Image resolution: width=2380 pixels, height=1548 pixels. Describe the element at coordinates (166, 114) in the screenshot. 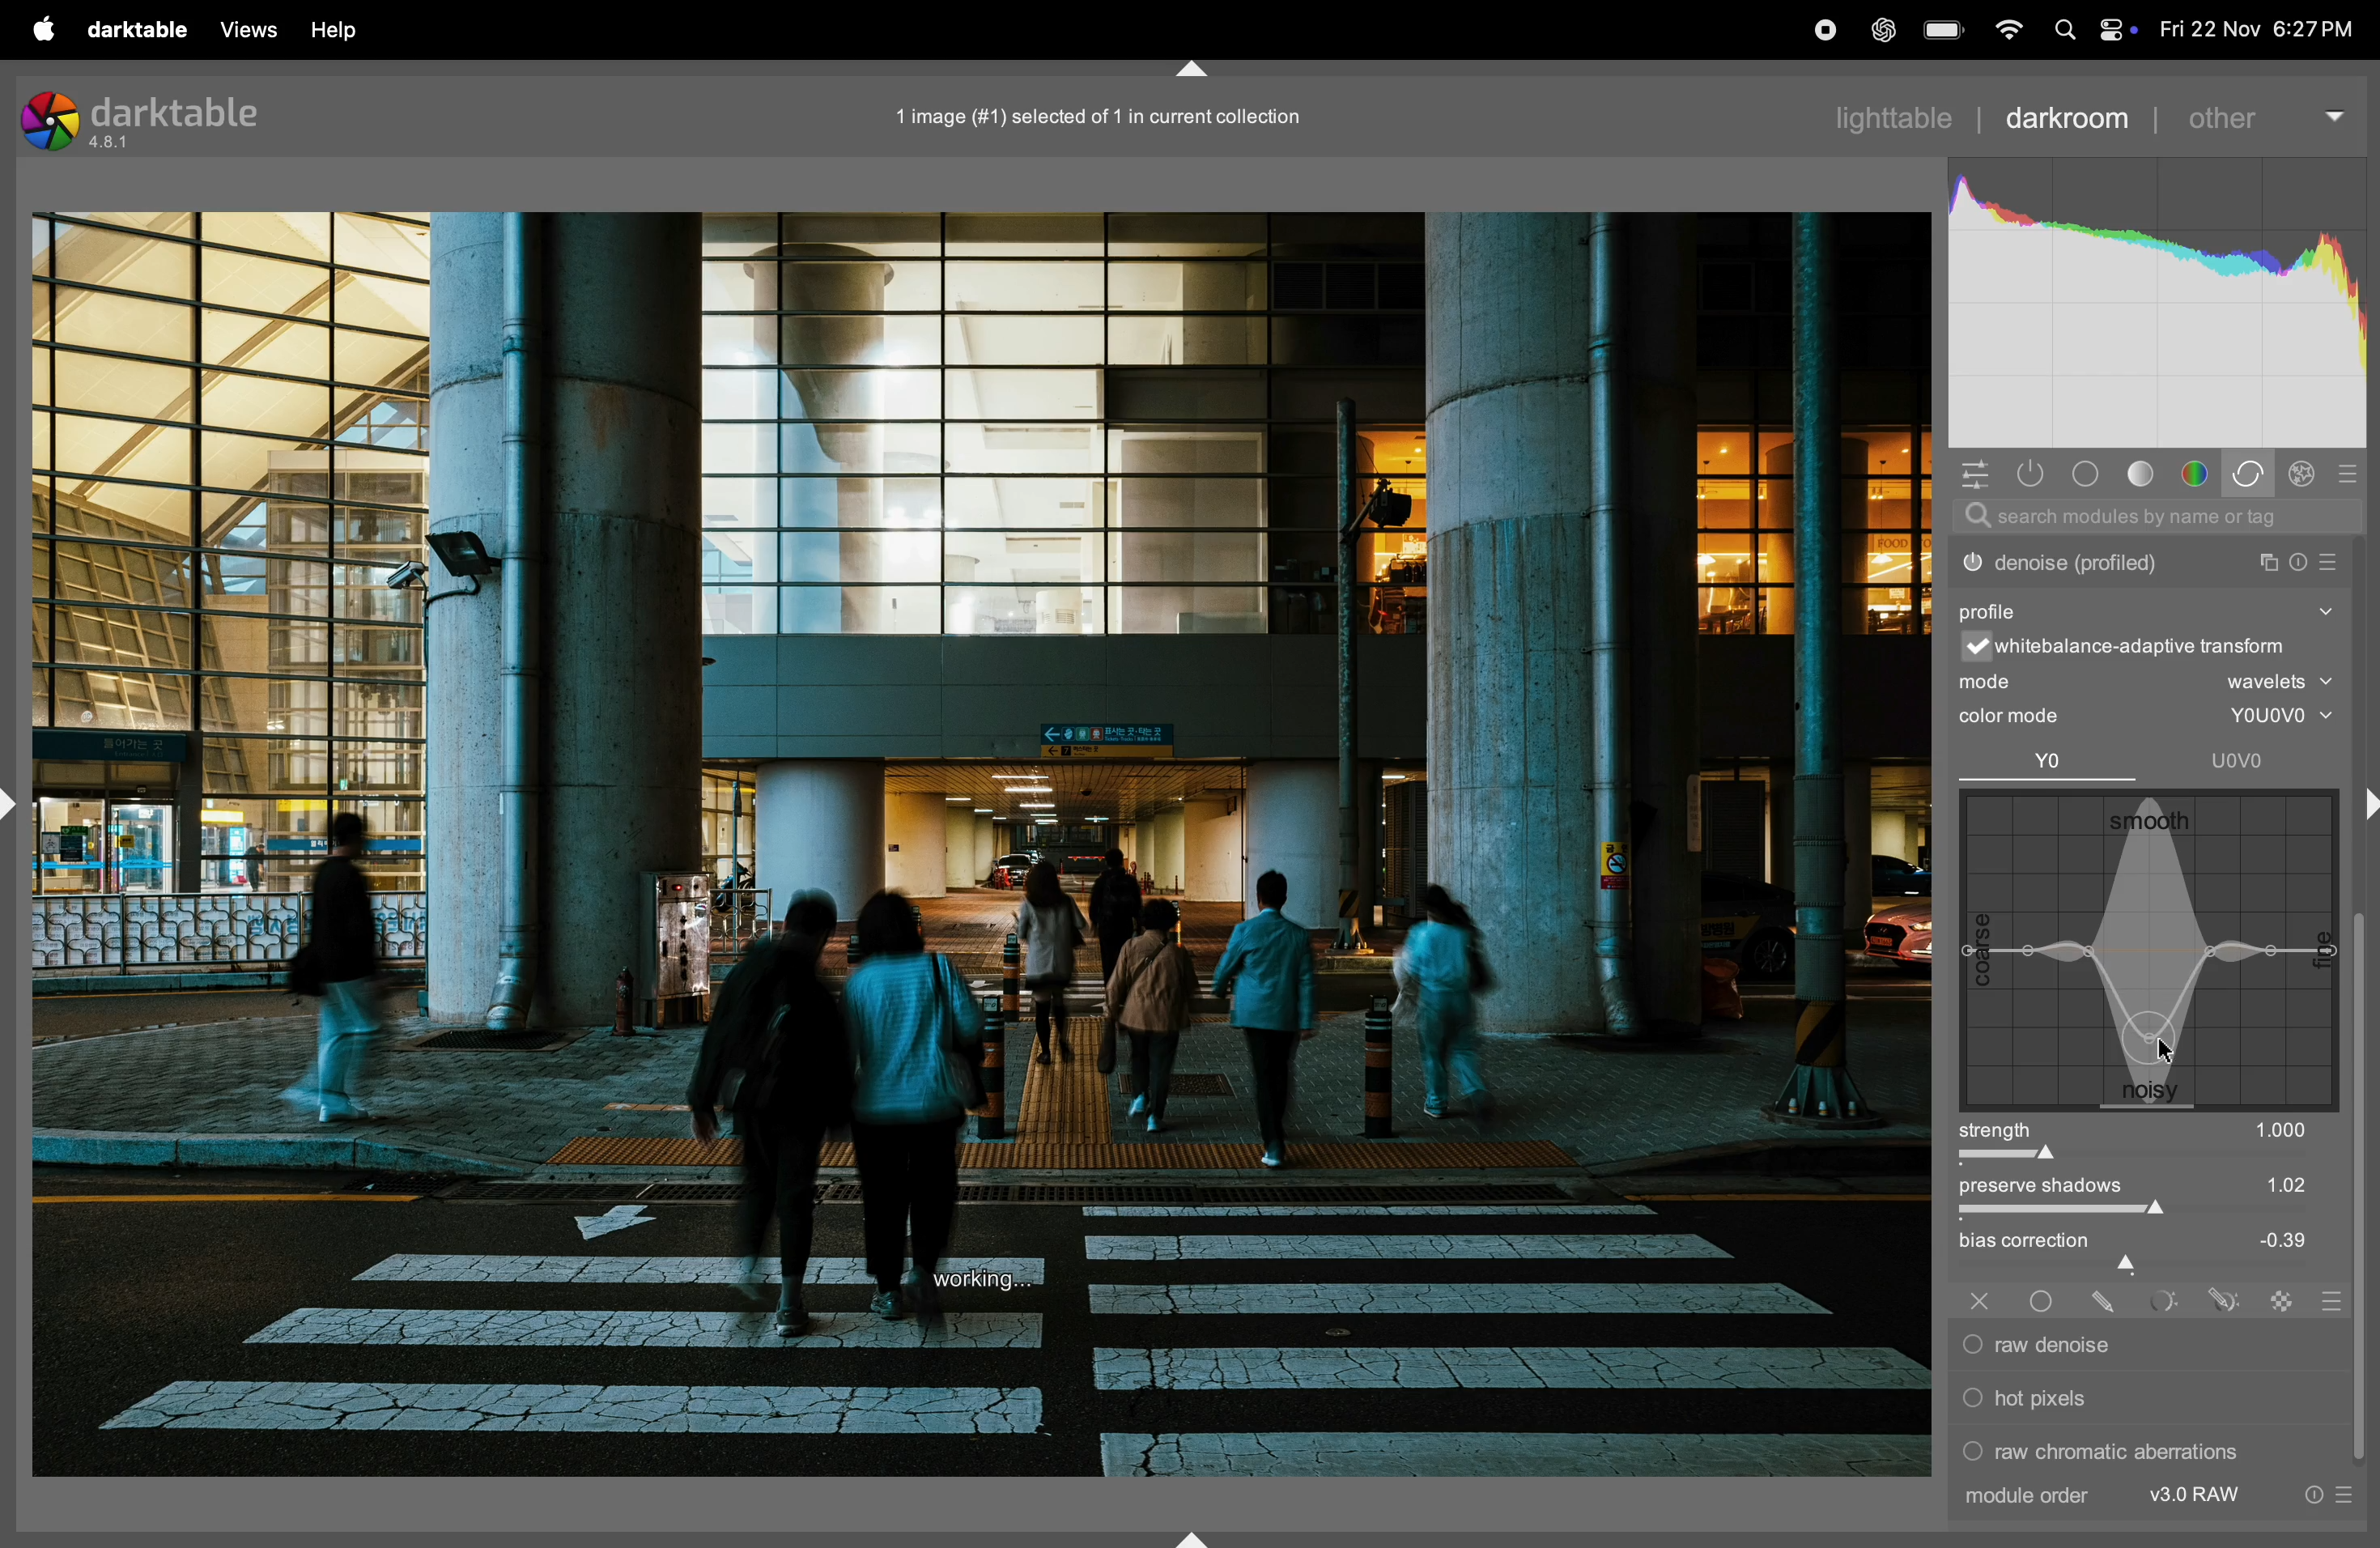

I see `darktable version` at that location.